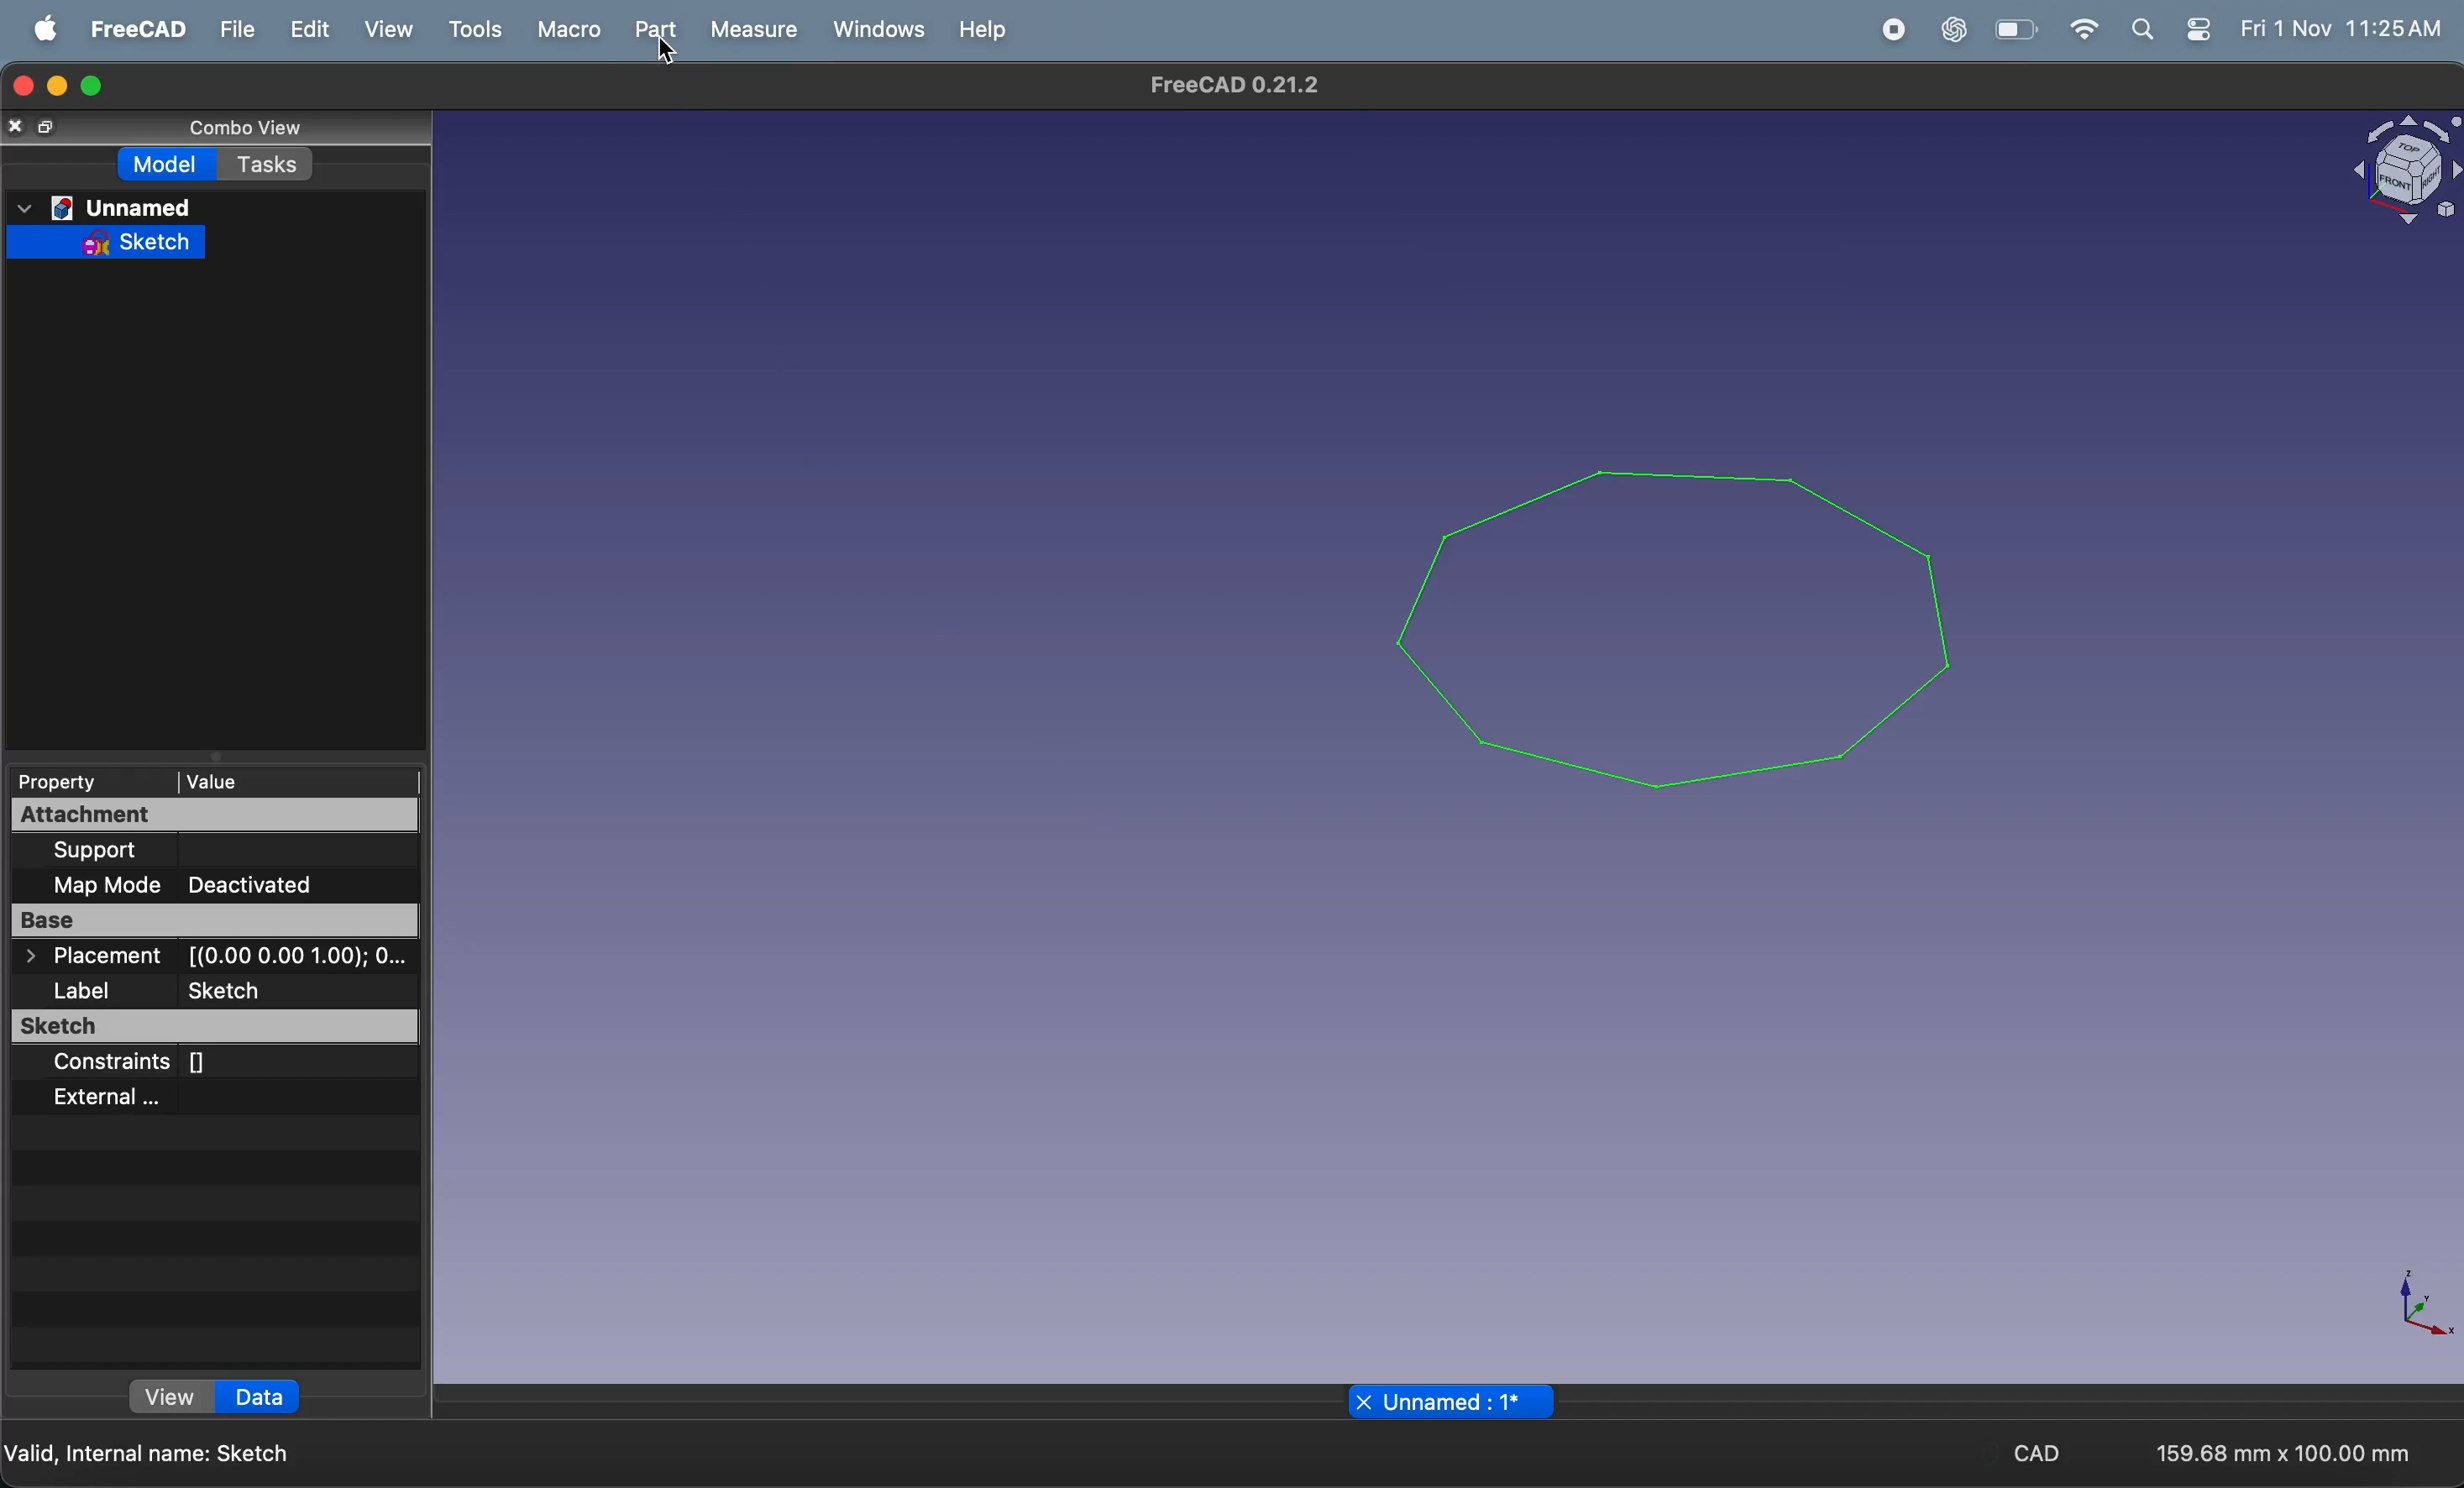 This screenshot has width=2464, height=1488. I want to click on x Unnamed : 1*, so click(1443, 1400).